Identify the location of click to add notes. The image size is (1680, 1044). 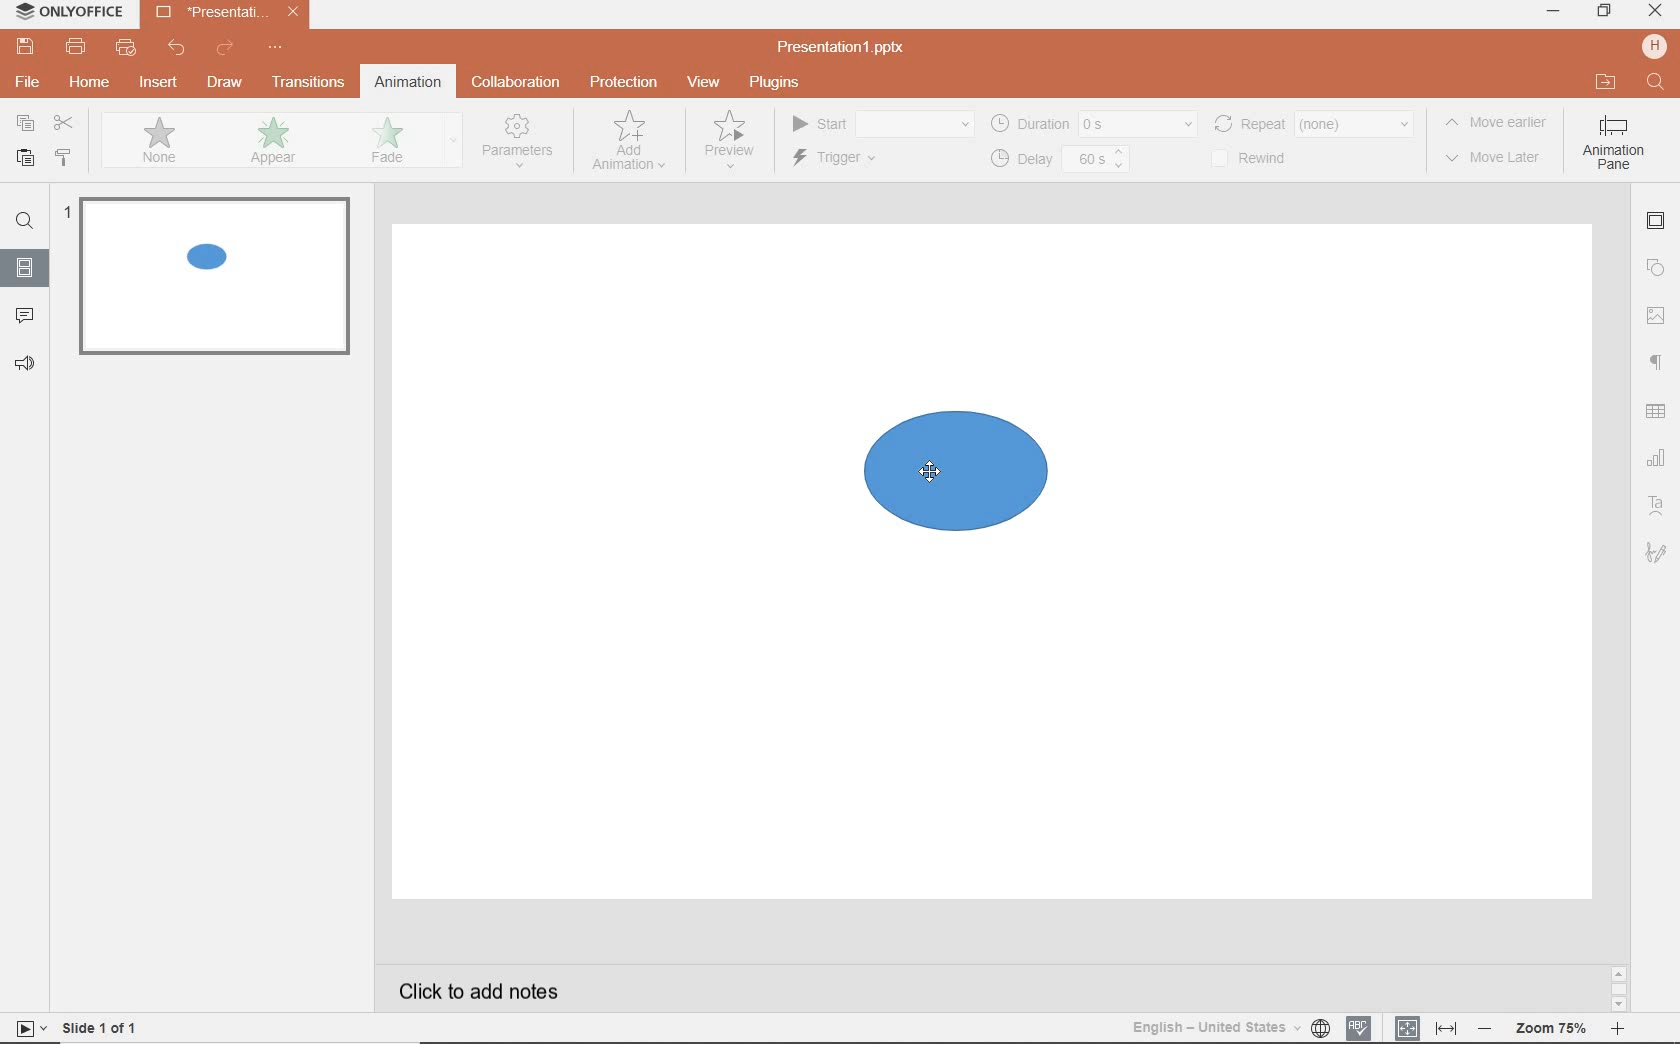
(484, 985).